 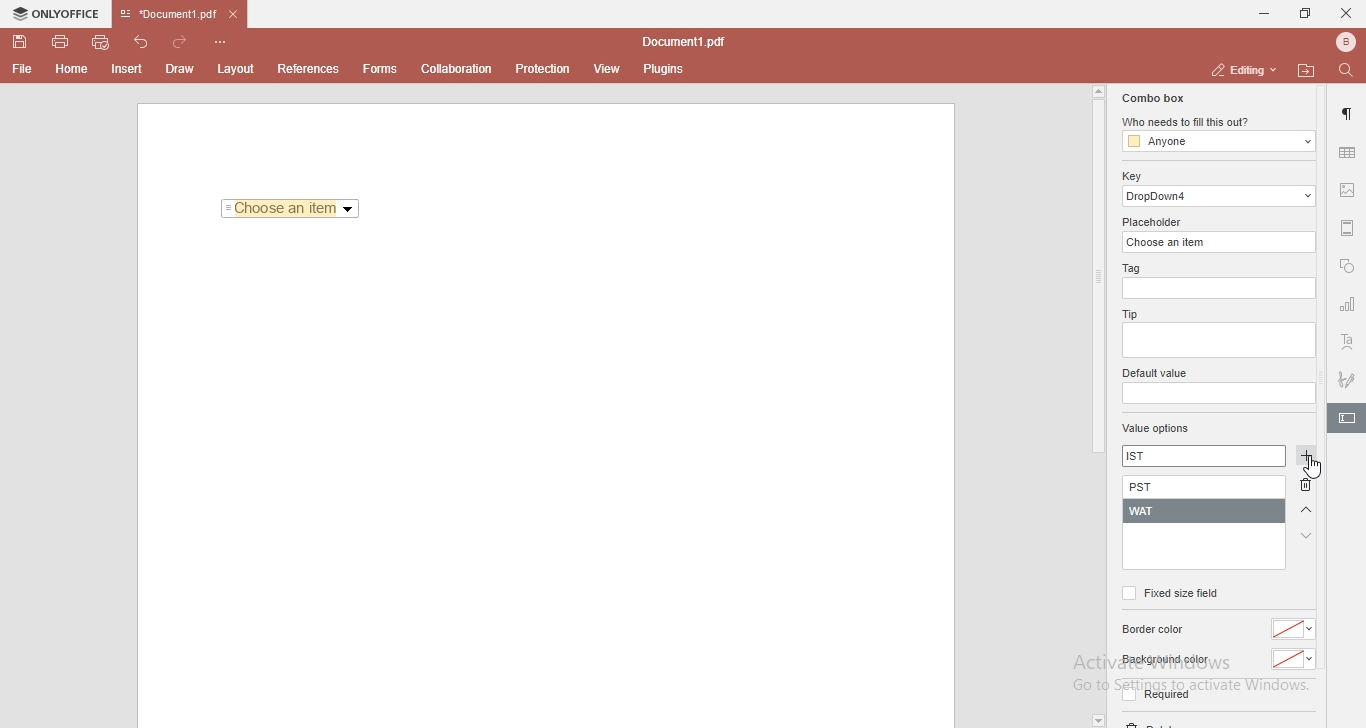 I want to click on empty box, so click(x=1221, y=289).